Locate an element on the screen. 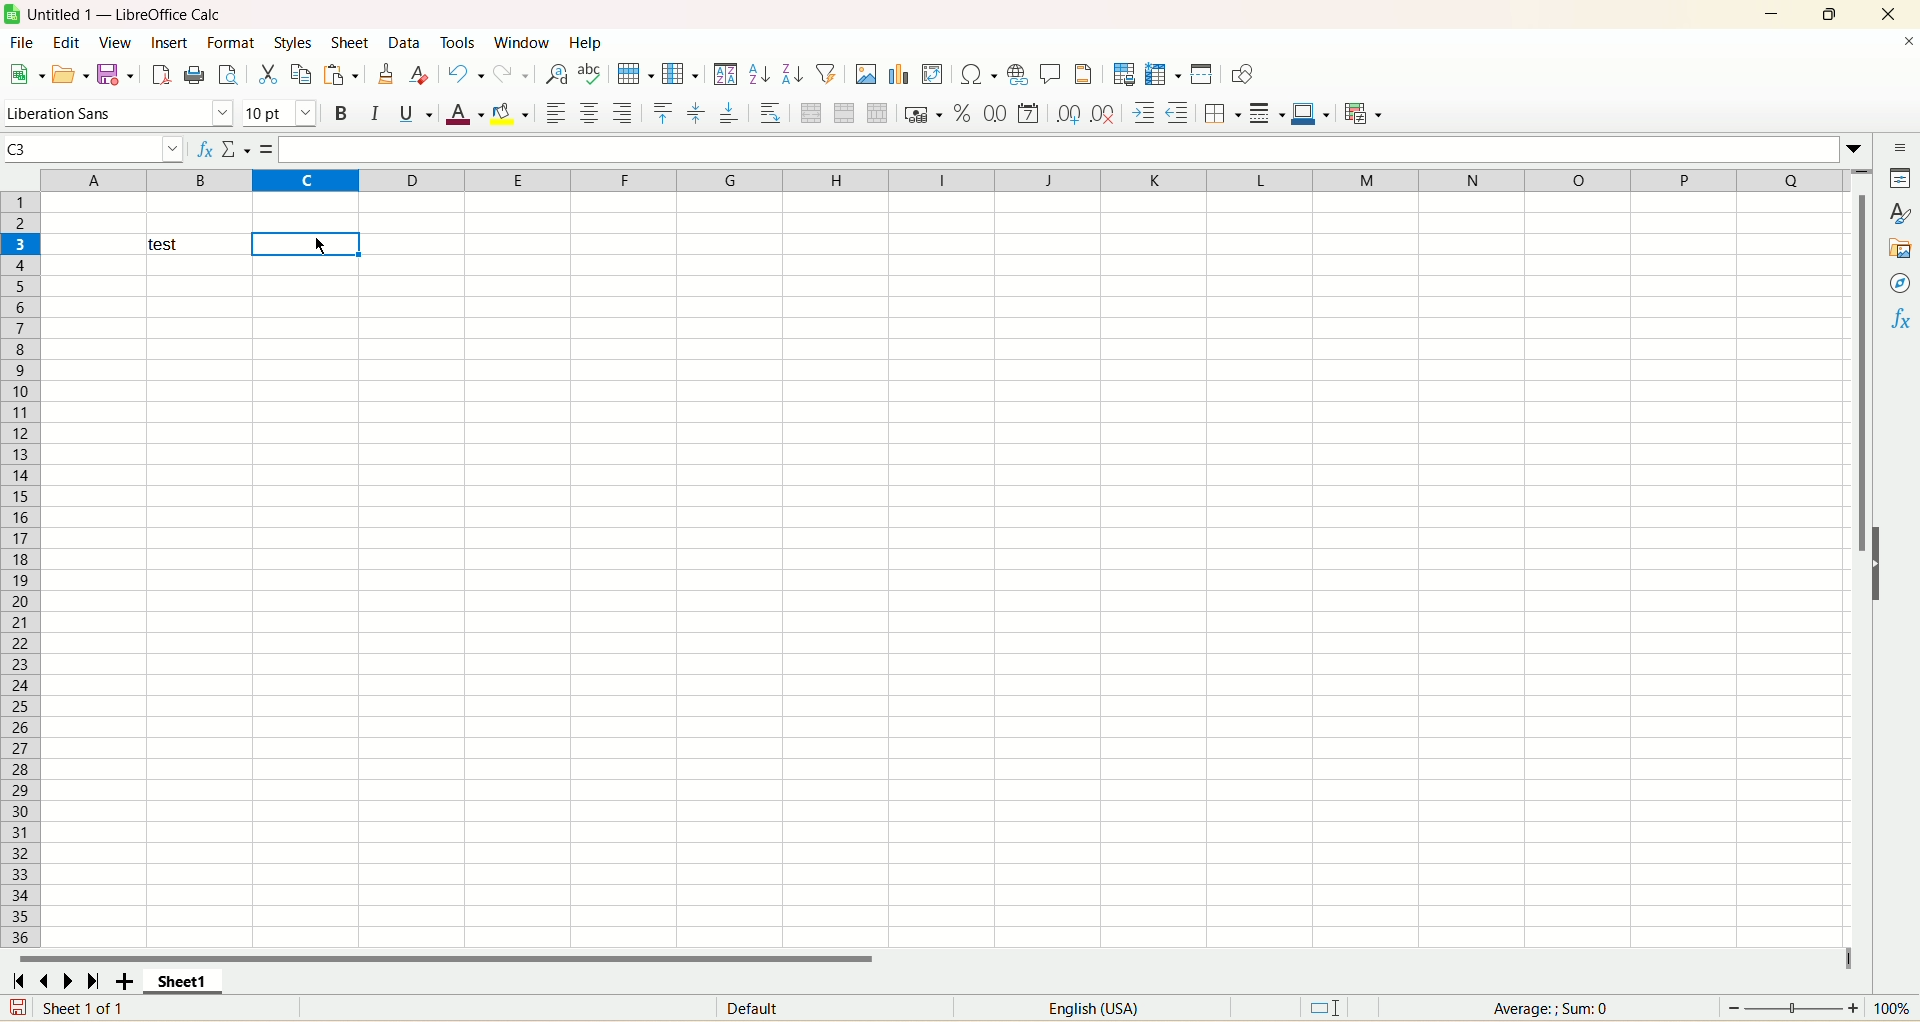 The image size is (1920, 1022). sheet1 is located at coordinates (183, 980).